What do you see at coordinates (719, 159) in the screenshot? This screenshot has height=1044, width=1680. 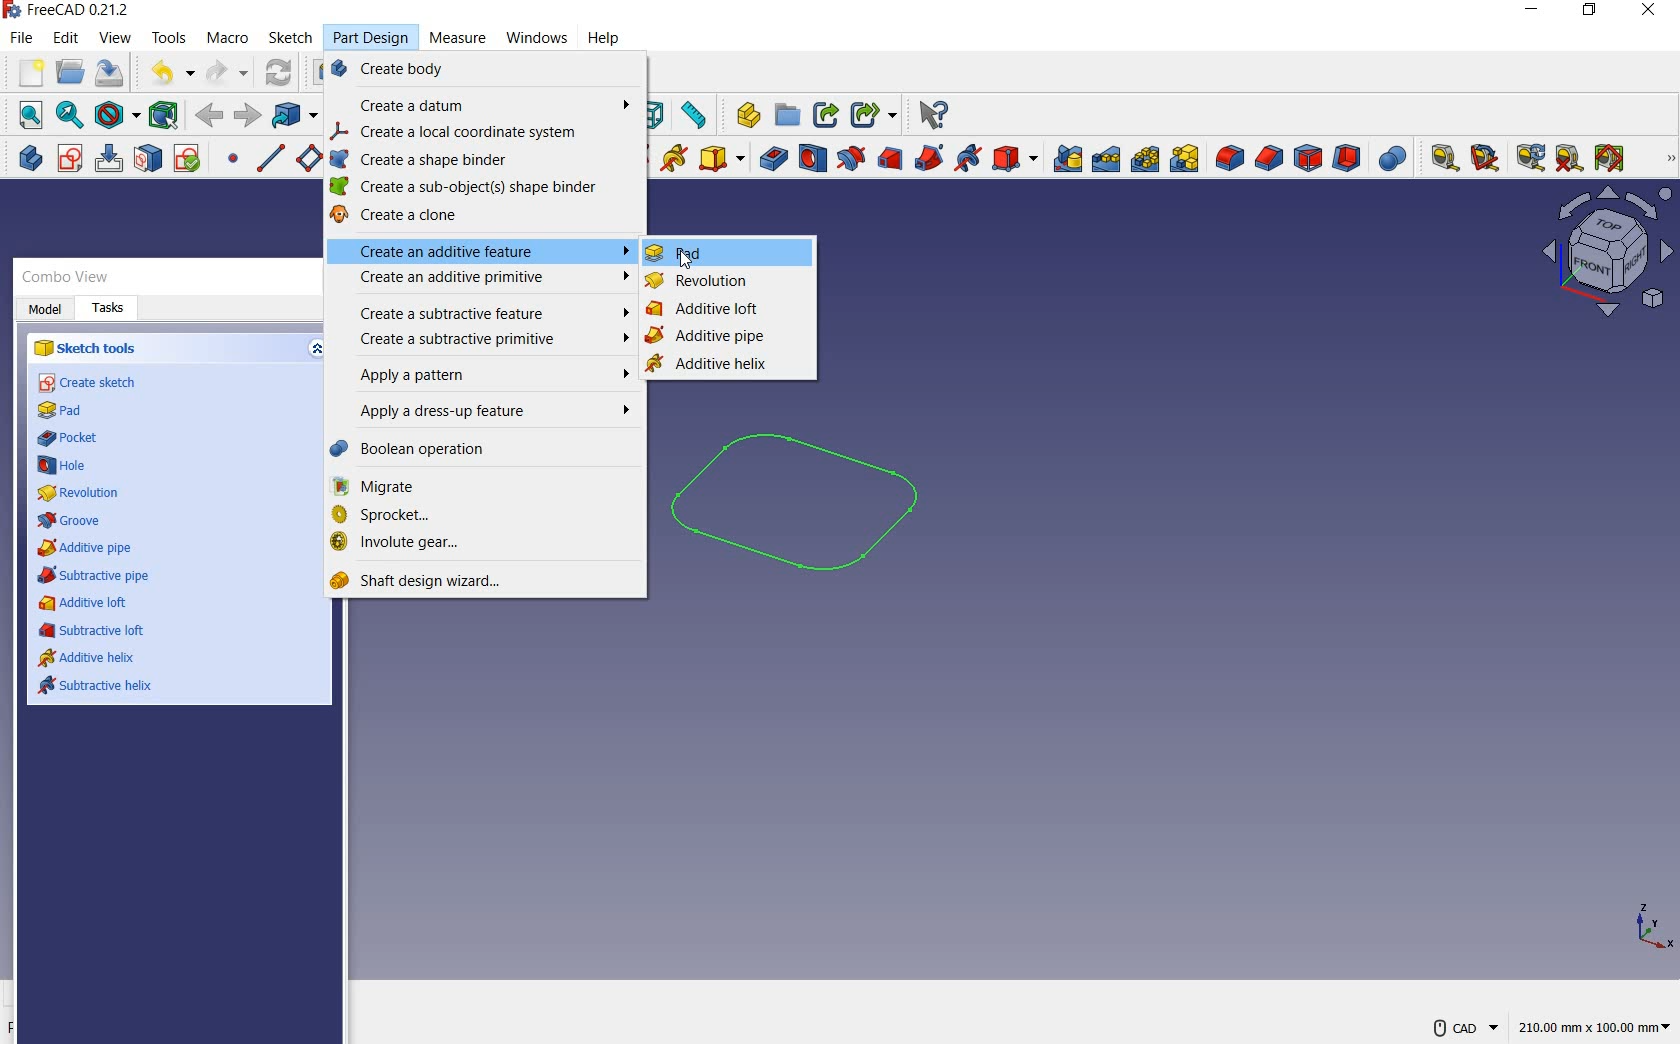 I see `create an additive primitive` at bounding box center [719, 159].